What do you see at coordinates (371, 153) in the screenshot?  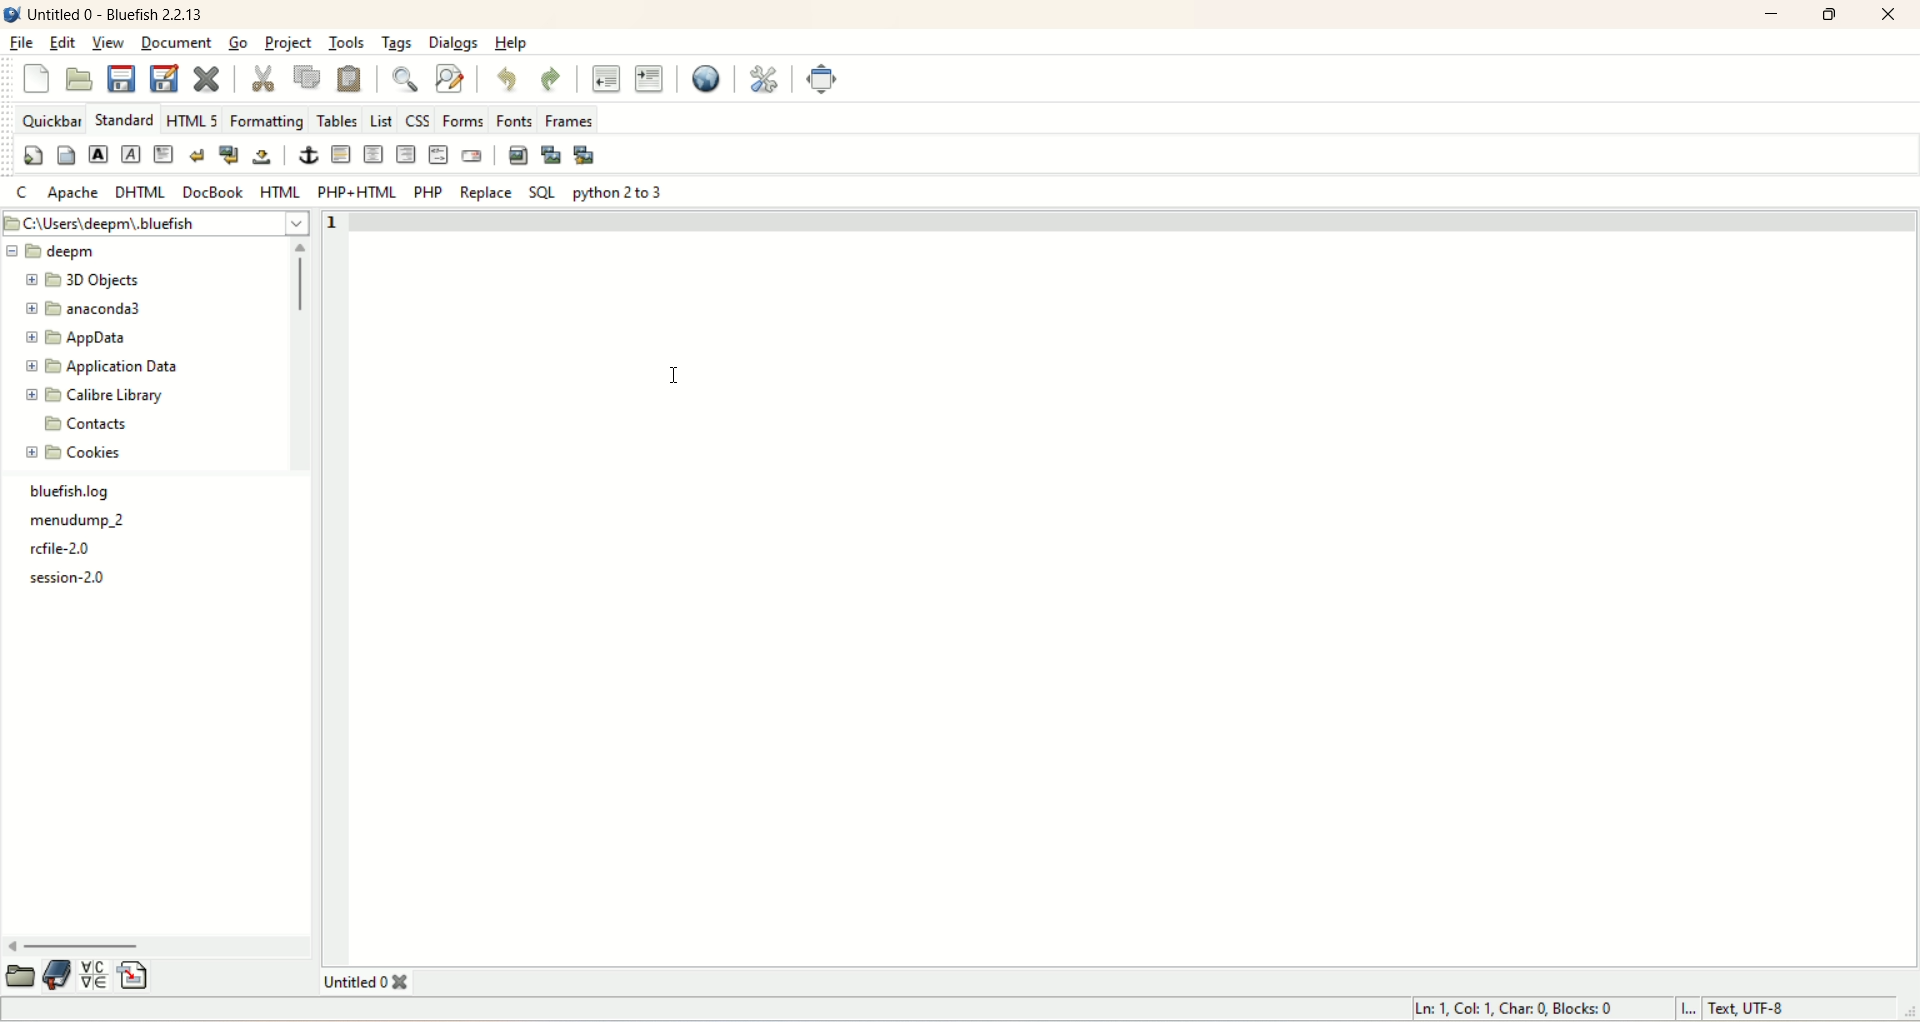 I see `center` at bounding box center [371, 153].